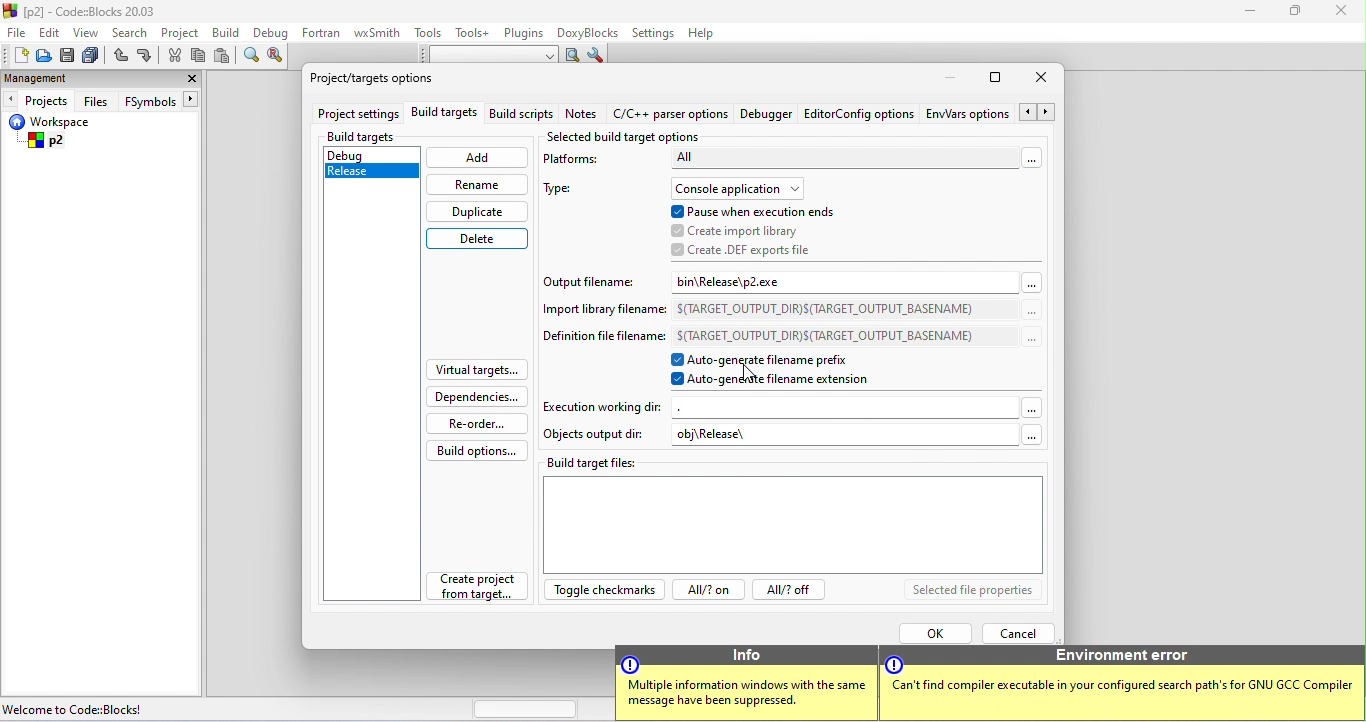  I want to click on Definition file filename: S(TARGET_OUTPUT_DIR)S(TARGET_OUTPUT_BASENAME), so click(789, 336).